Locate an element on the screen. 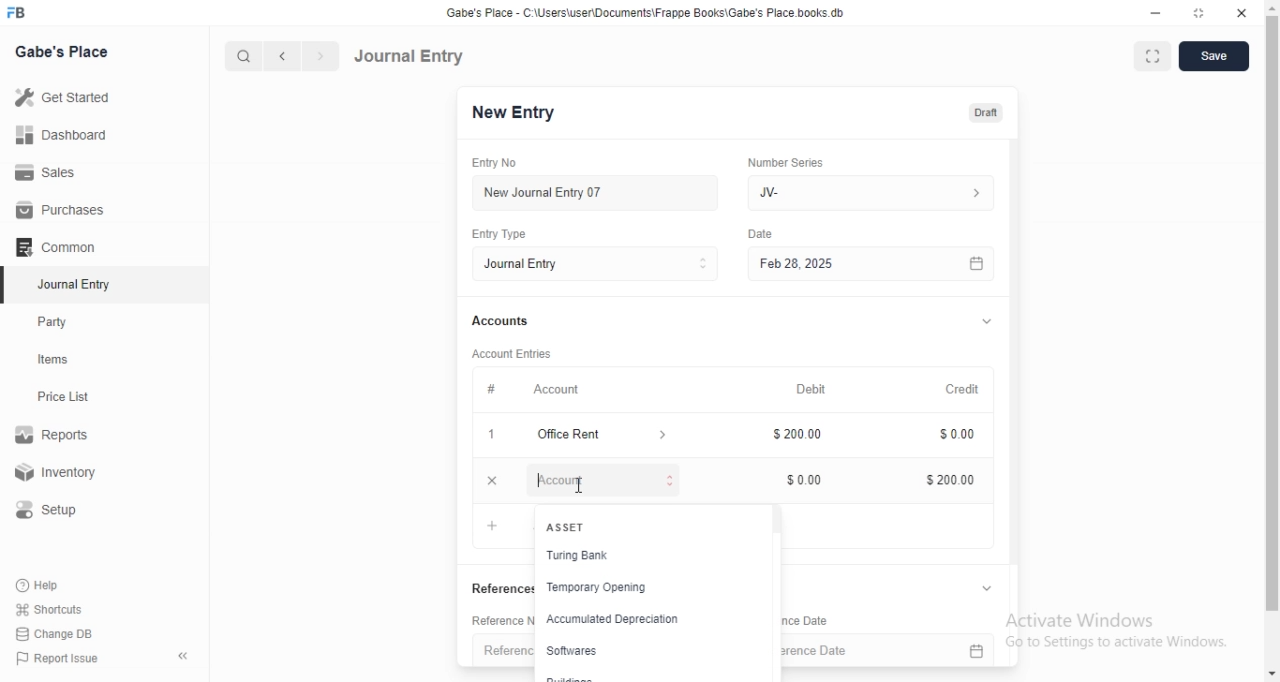 This screenshot has width=1280, height=682. search is located at coordinates (241, 56).